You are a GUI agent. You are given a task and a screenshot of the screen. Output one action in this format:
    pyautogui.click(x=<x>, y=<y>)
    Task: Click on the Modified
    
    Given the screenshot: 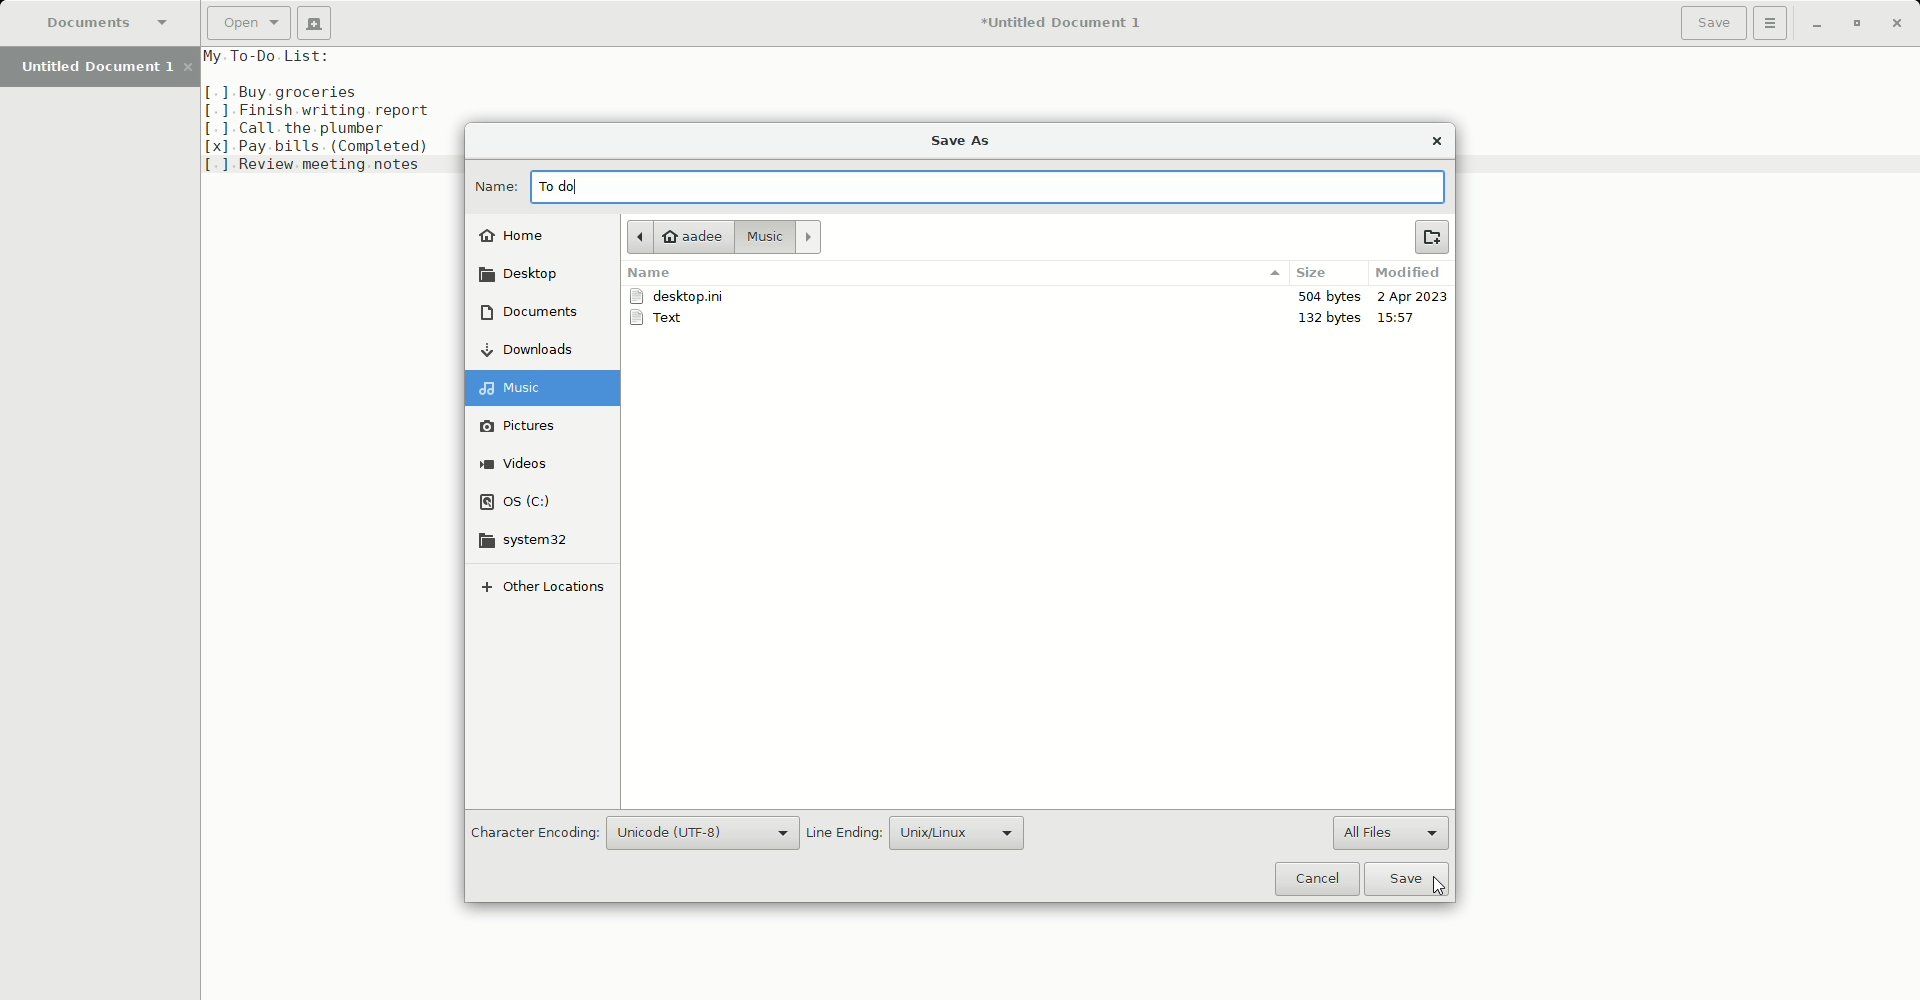 What is the action you would take?
    pyautogui.click(x=1409, y=275)
    